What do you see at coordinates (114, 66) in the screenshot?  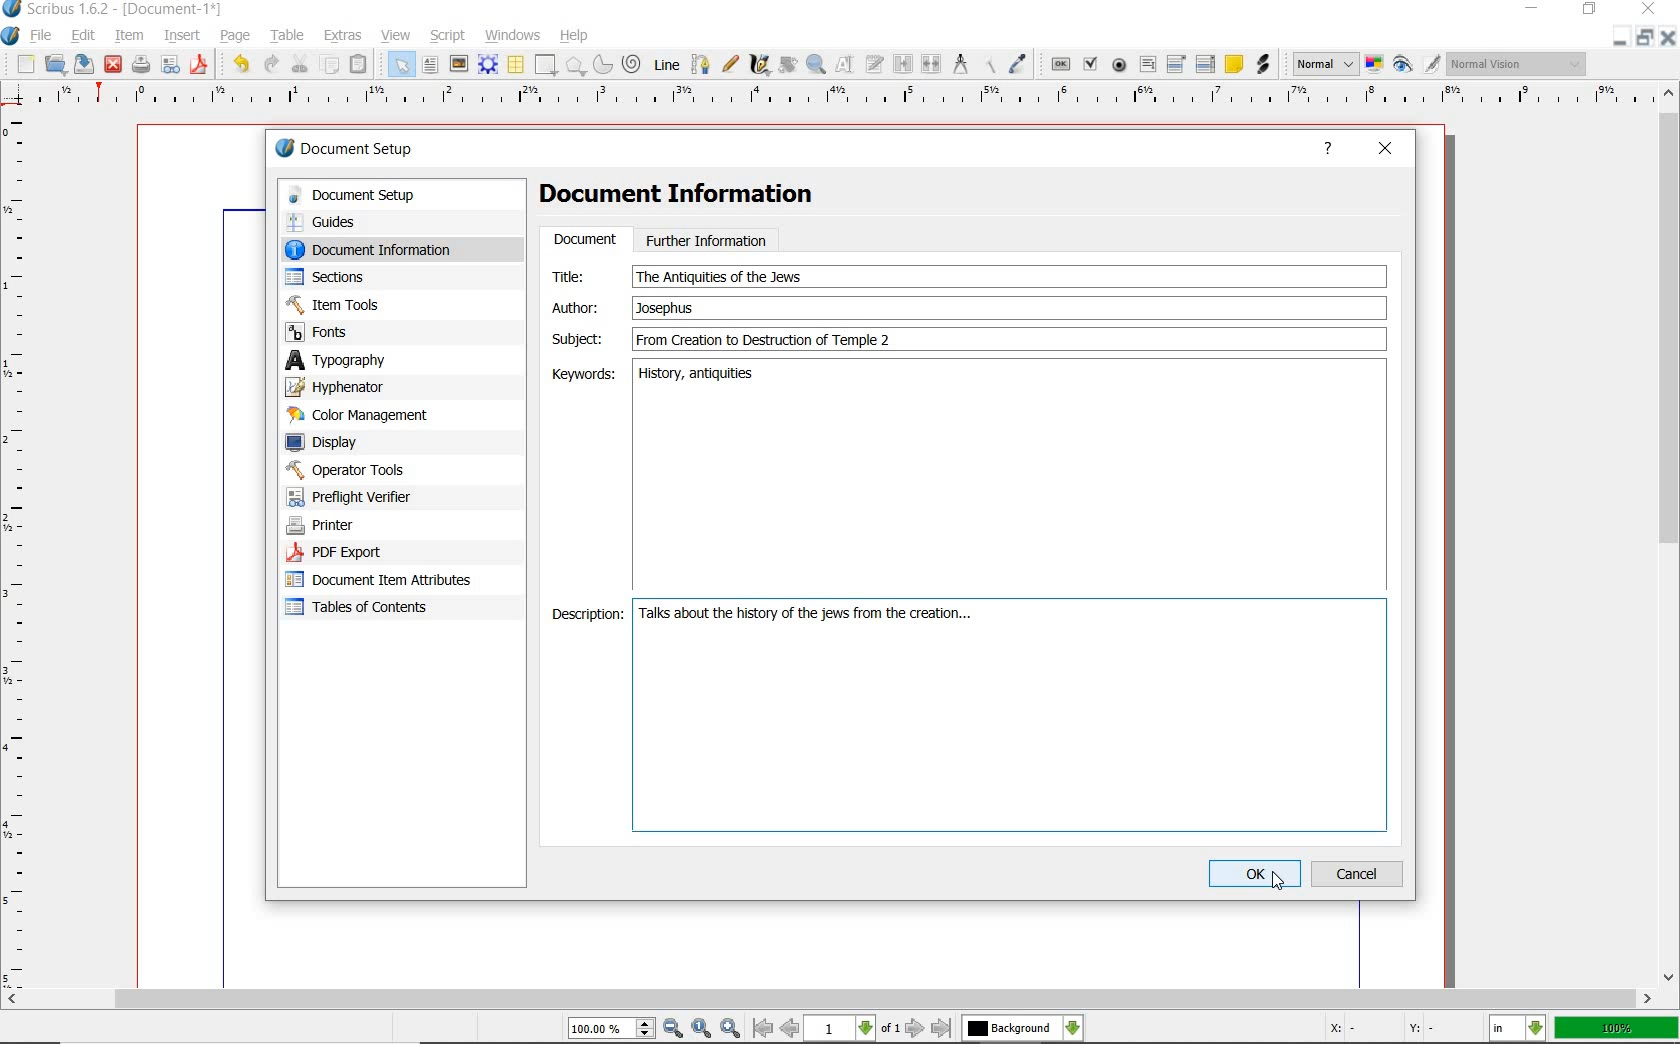 I see `close` at bounding box center [114, 66].